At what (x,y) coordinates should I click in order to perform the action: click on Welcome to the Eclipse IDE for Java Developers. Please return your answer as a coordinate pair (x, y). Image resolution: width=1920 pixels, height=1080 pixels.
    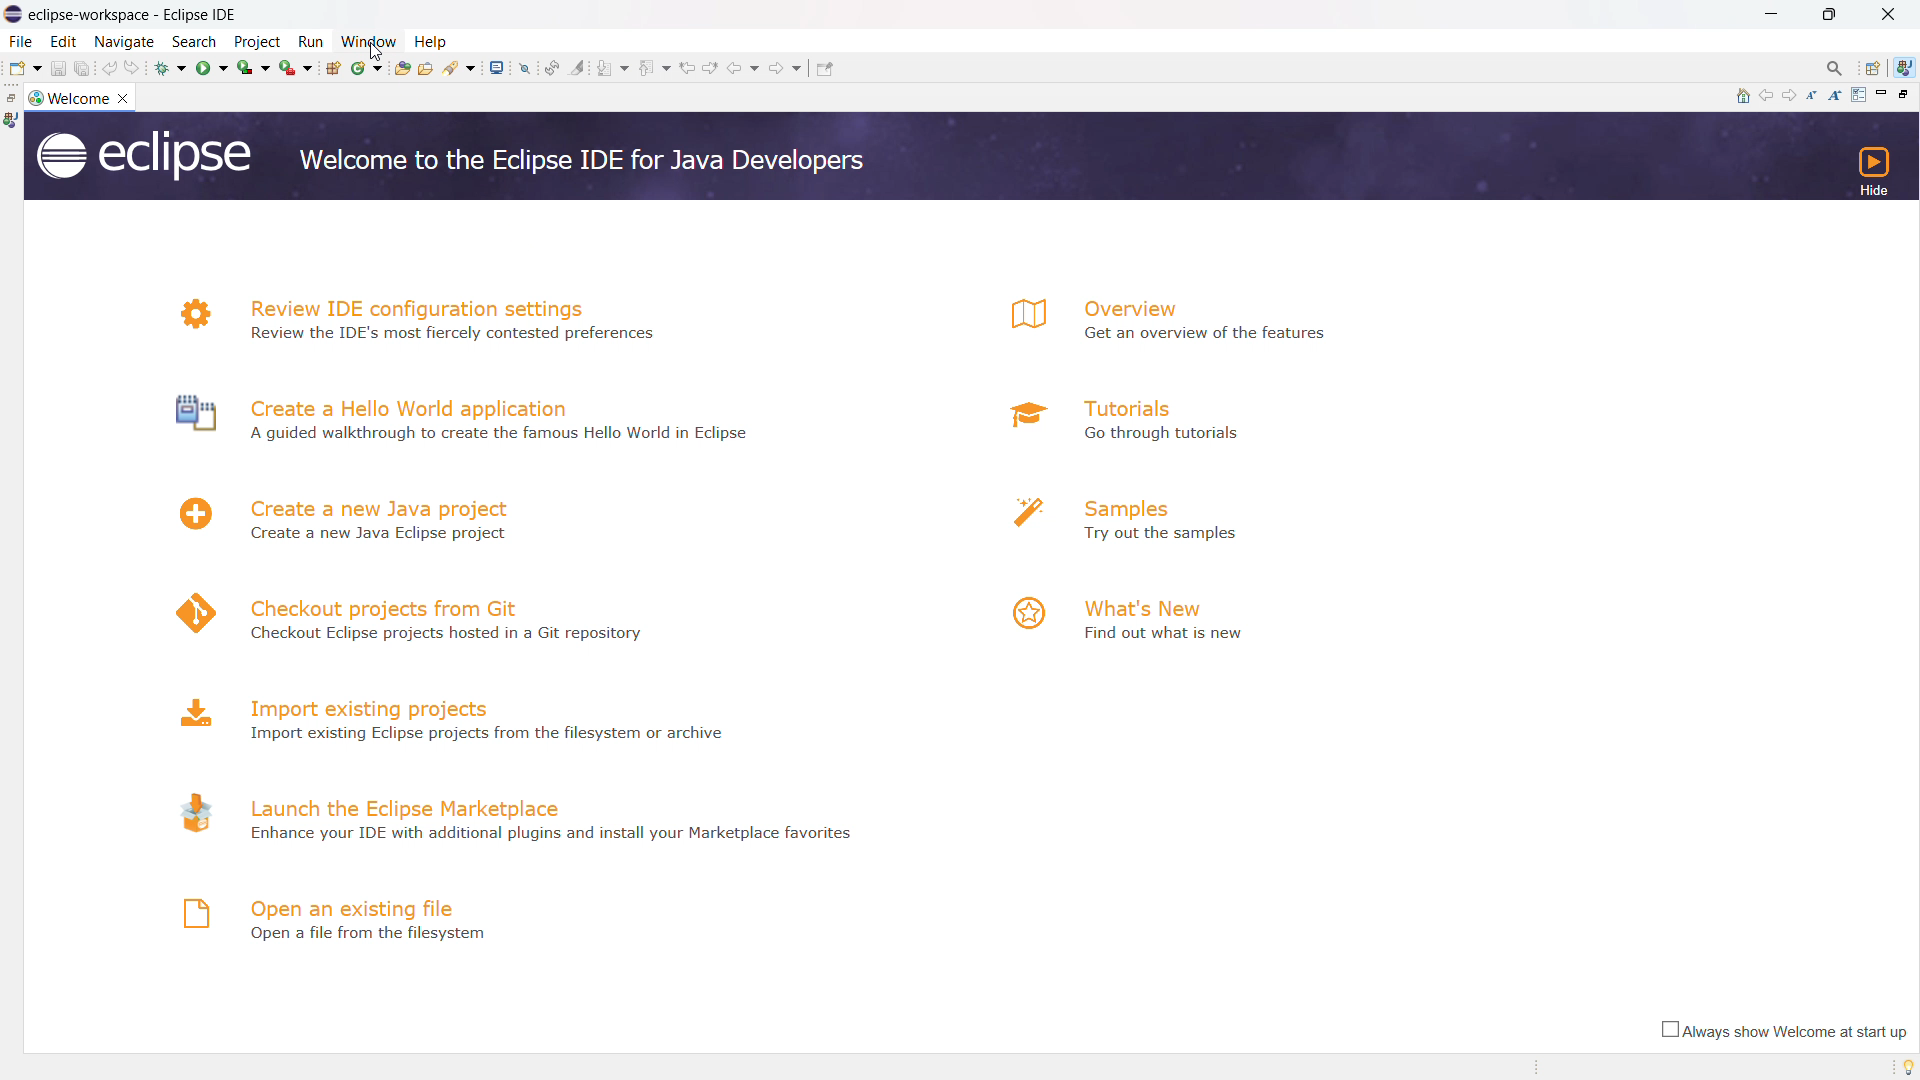
    Looking at the image, I should click on (591, 165).